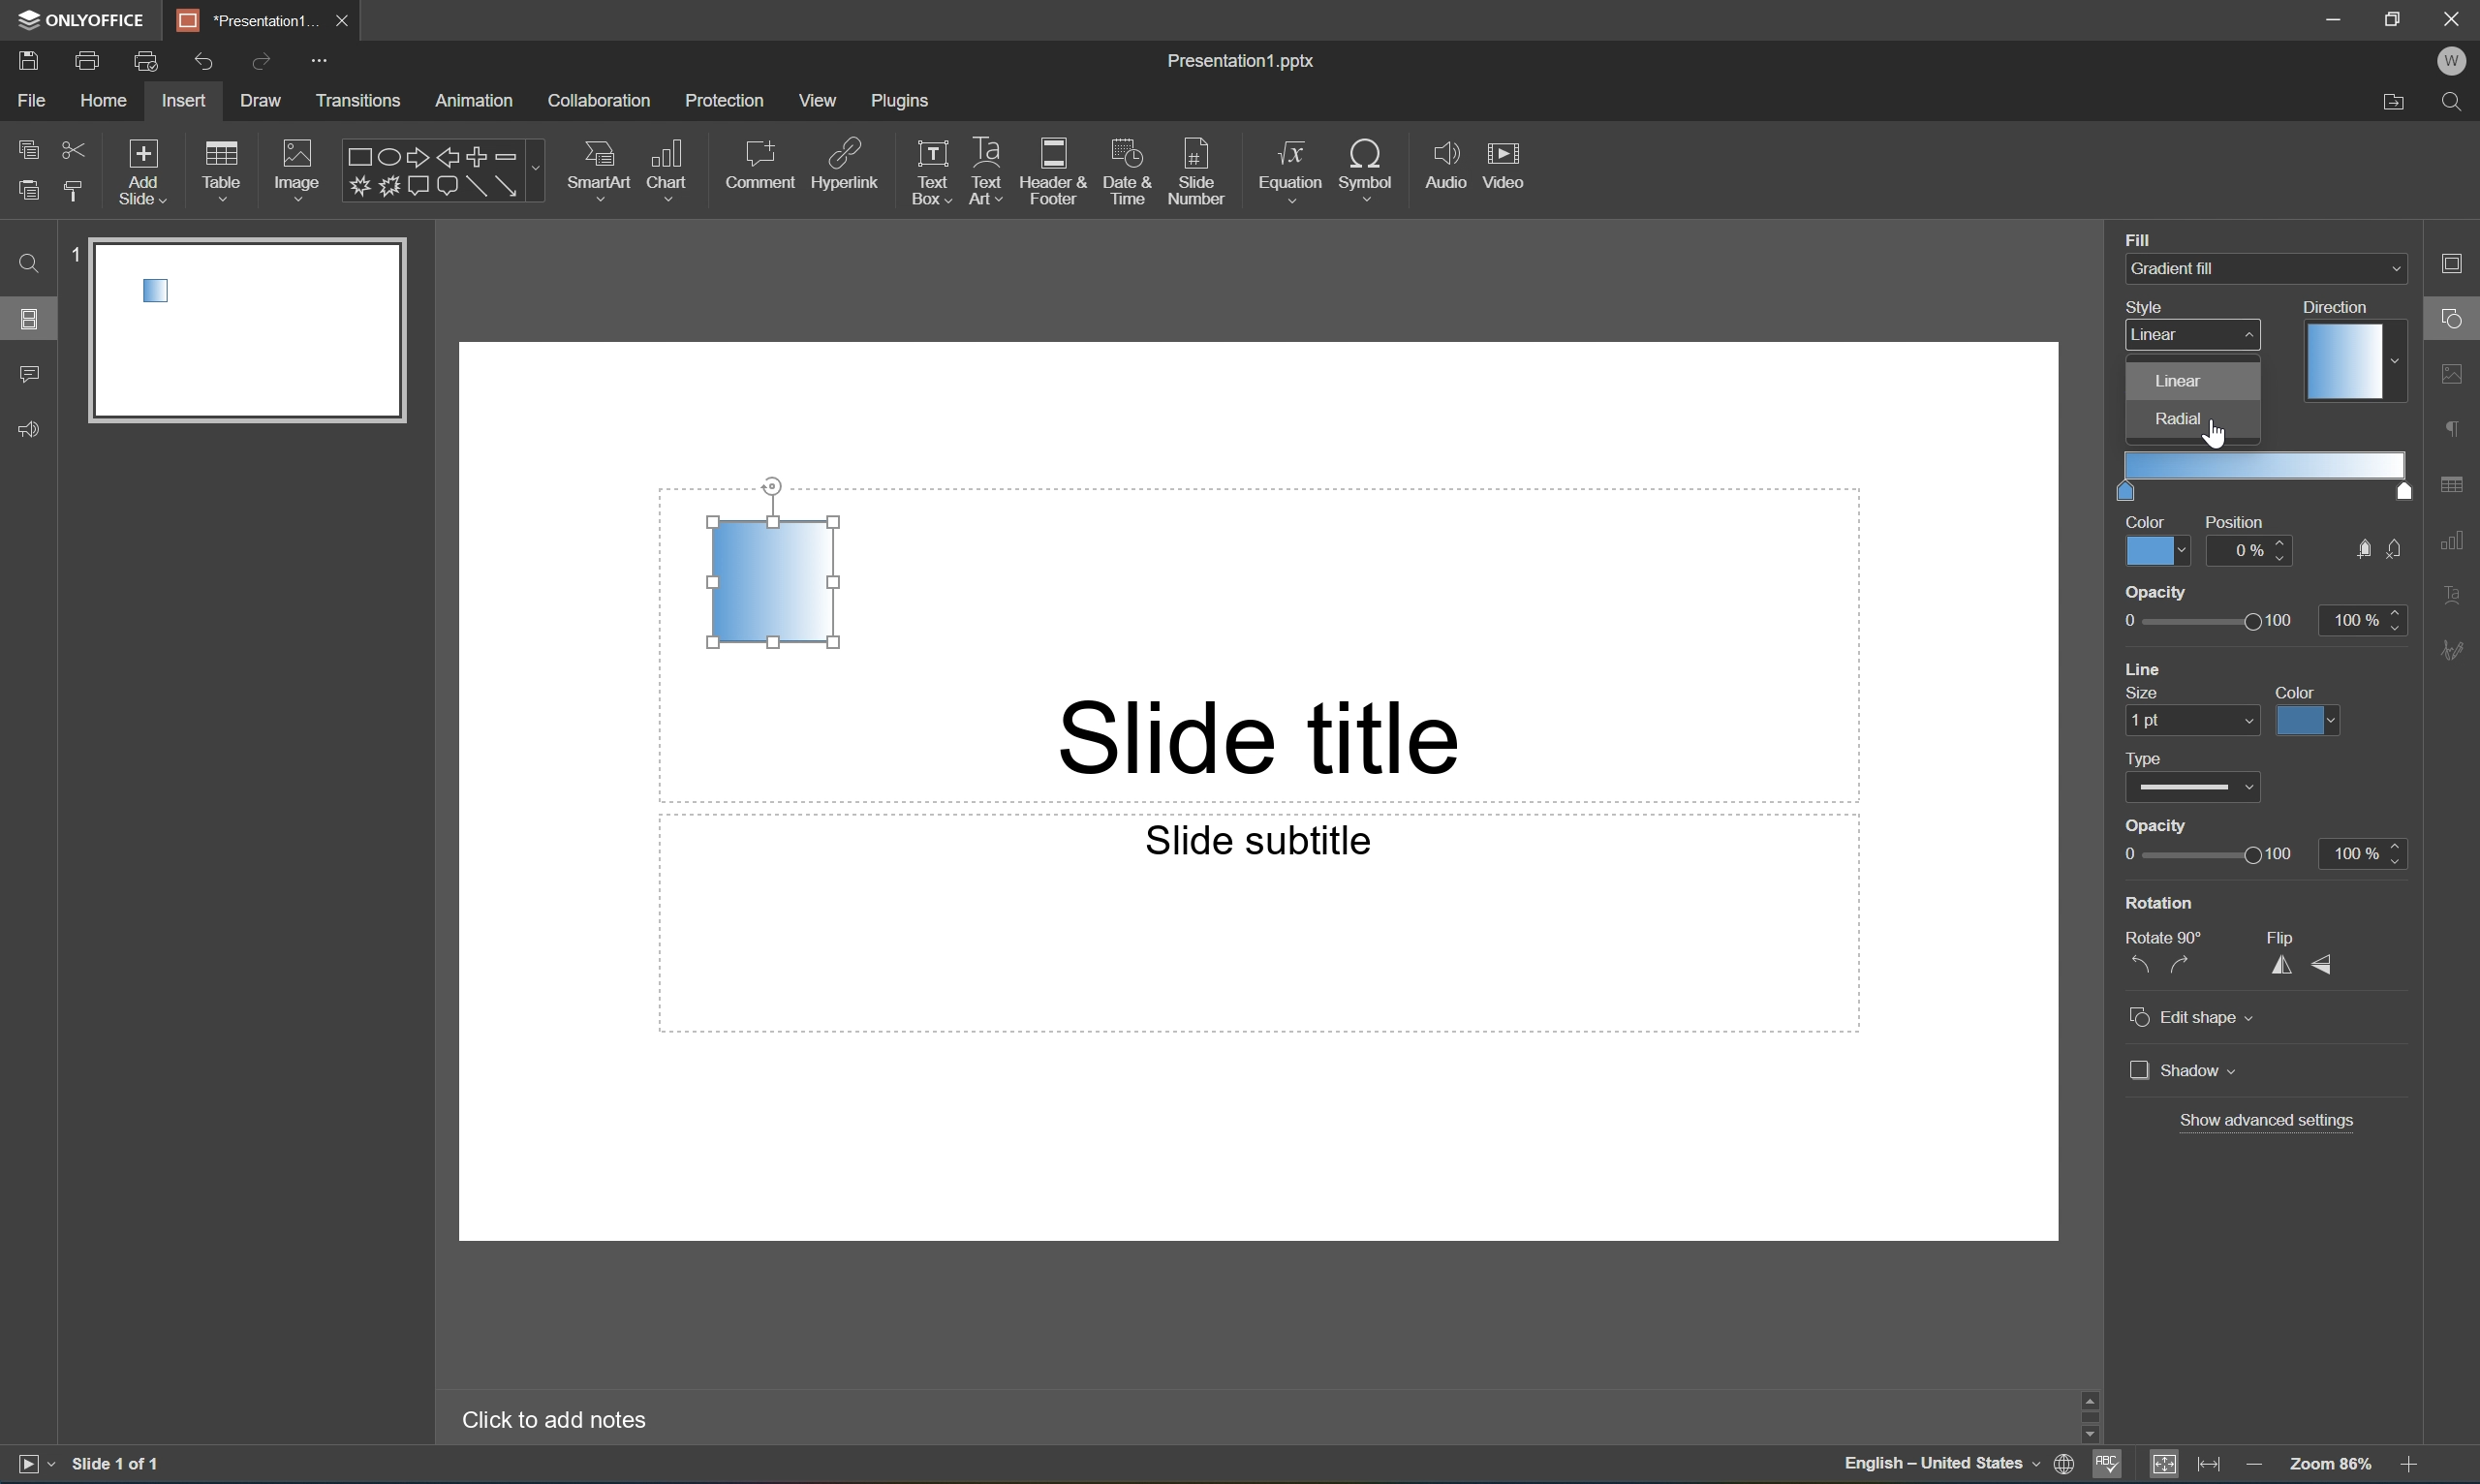 The image size is (2480, 1484). I want to click on , so click(357, 187).